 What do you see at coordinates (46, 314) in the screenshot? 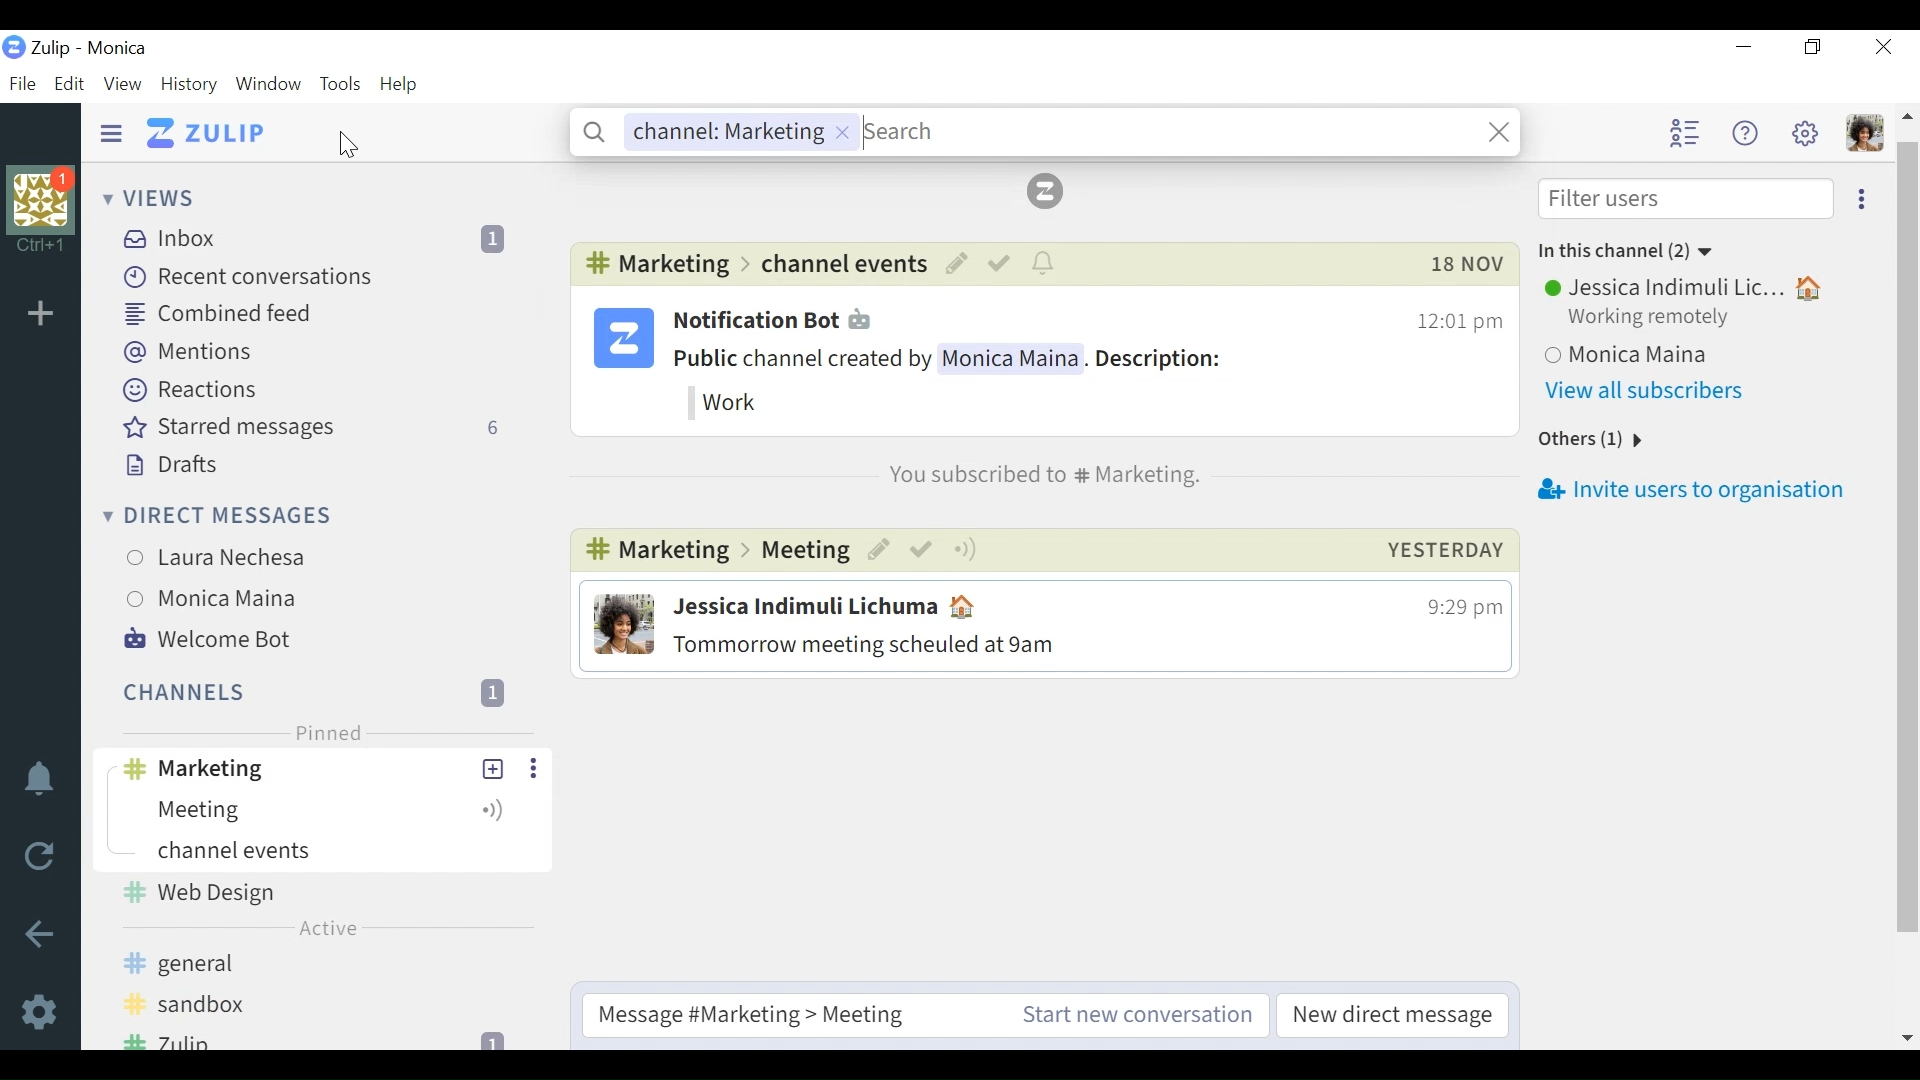
I see `Add organisation` at bounding box center [46, 314].